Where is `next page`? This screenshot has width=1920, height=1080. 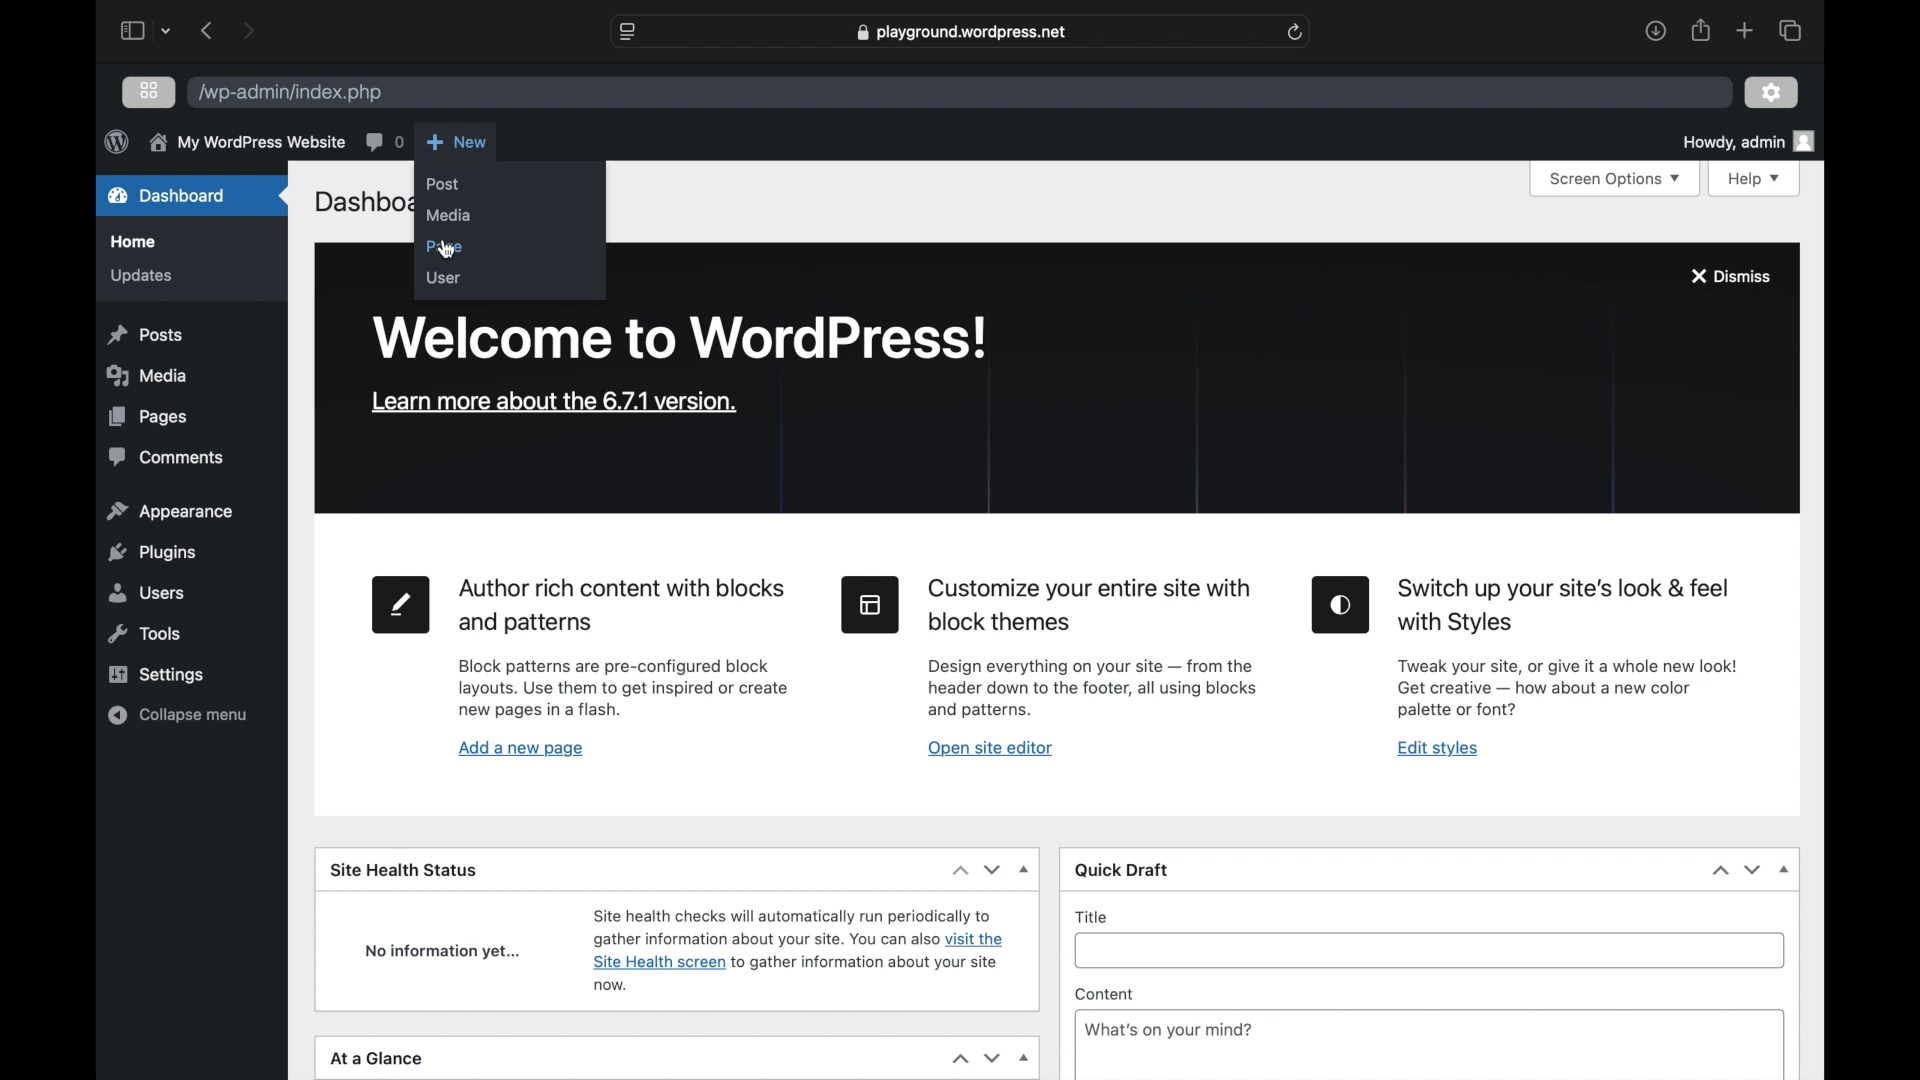
next page is located at coordinates (249, 31).